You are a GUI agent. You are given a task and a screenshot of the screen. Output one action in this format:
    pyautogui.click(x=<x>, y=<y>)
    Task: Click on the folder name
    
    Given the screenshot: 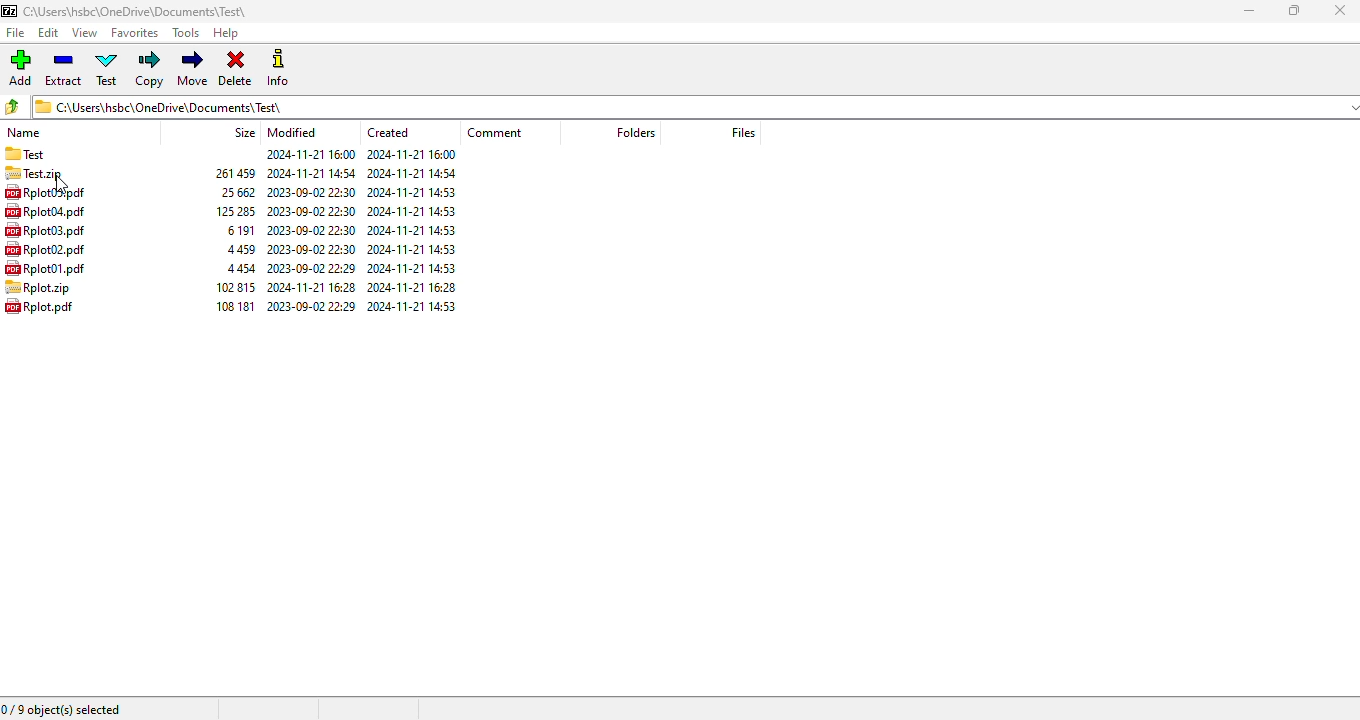 What is the action you would take?
    pyautogui.click(x=25, y=154)
    